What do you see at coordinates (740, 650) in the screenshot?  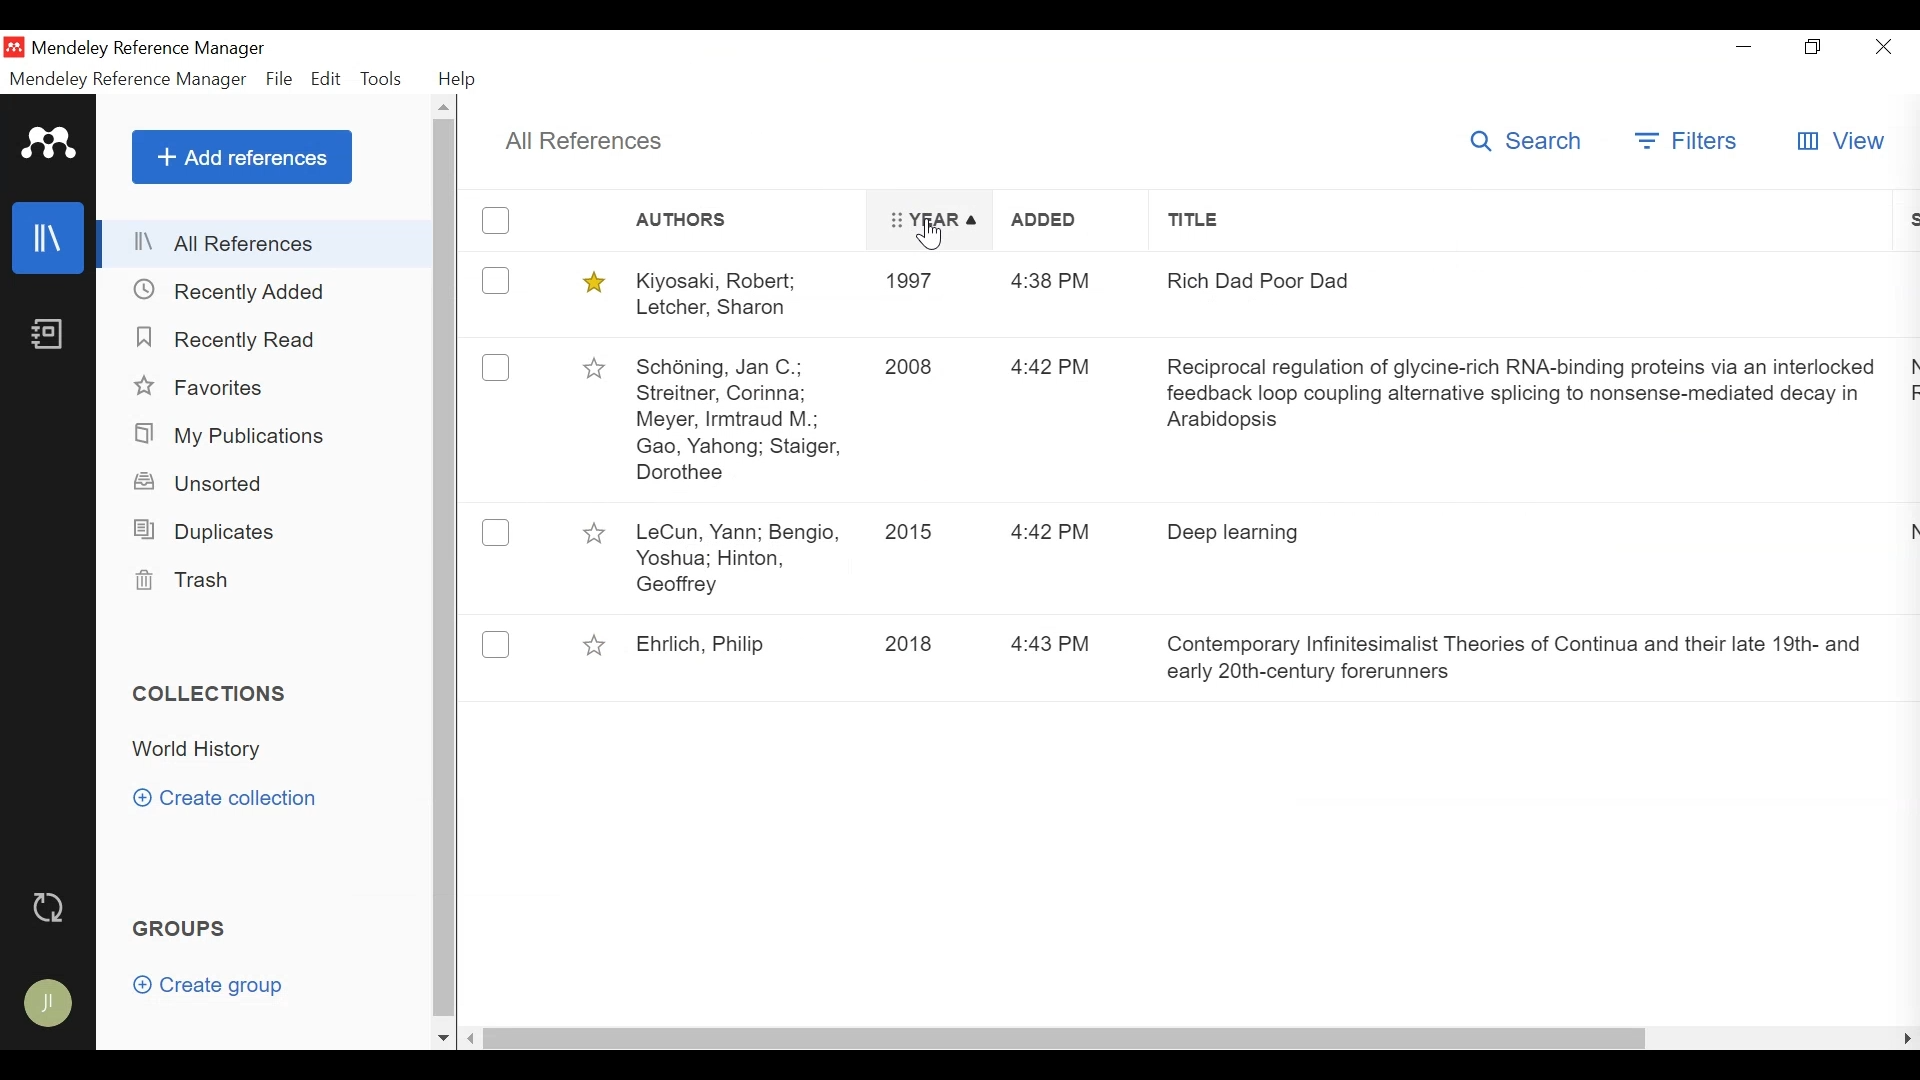 I see `Ehrich, Philip` at bounding box center [740, 650].